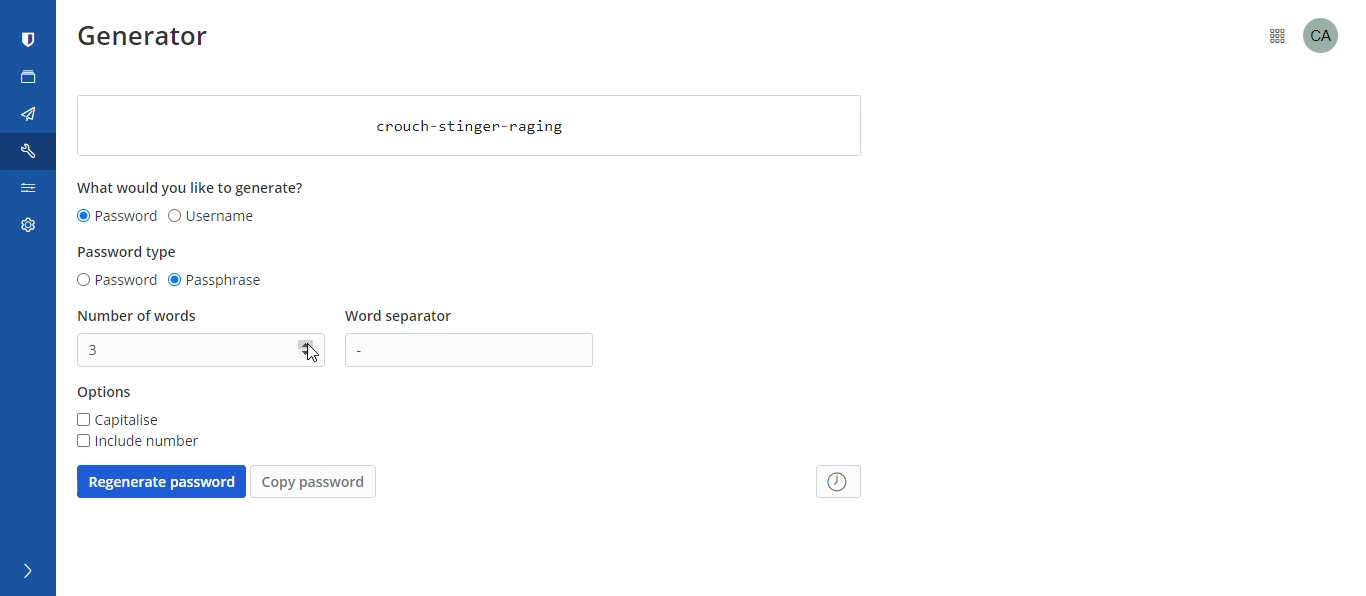  What do you see at coordinates (212, 217) in the screenshot?
I see `username radio button` at bounding box center [212, 217].